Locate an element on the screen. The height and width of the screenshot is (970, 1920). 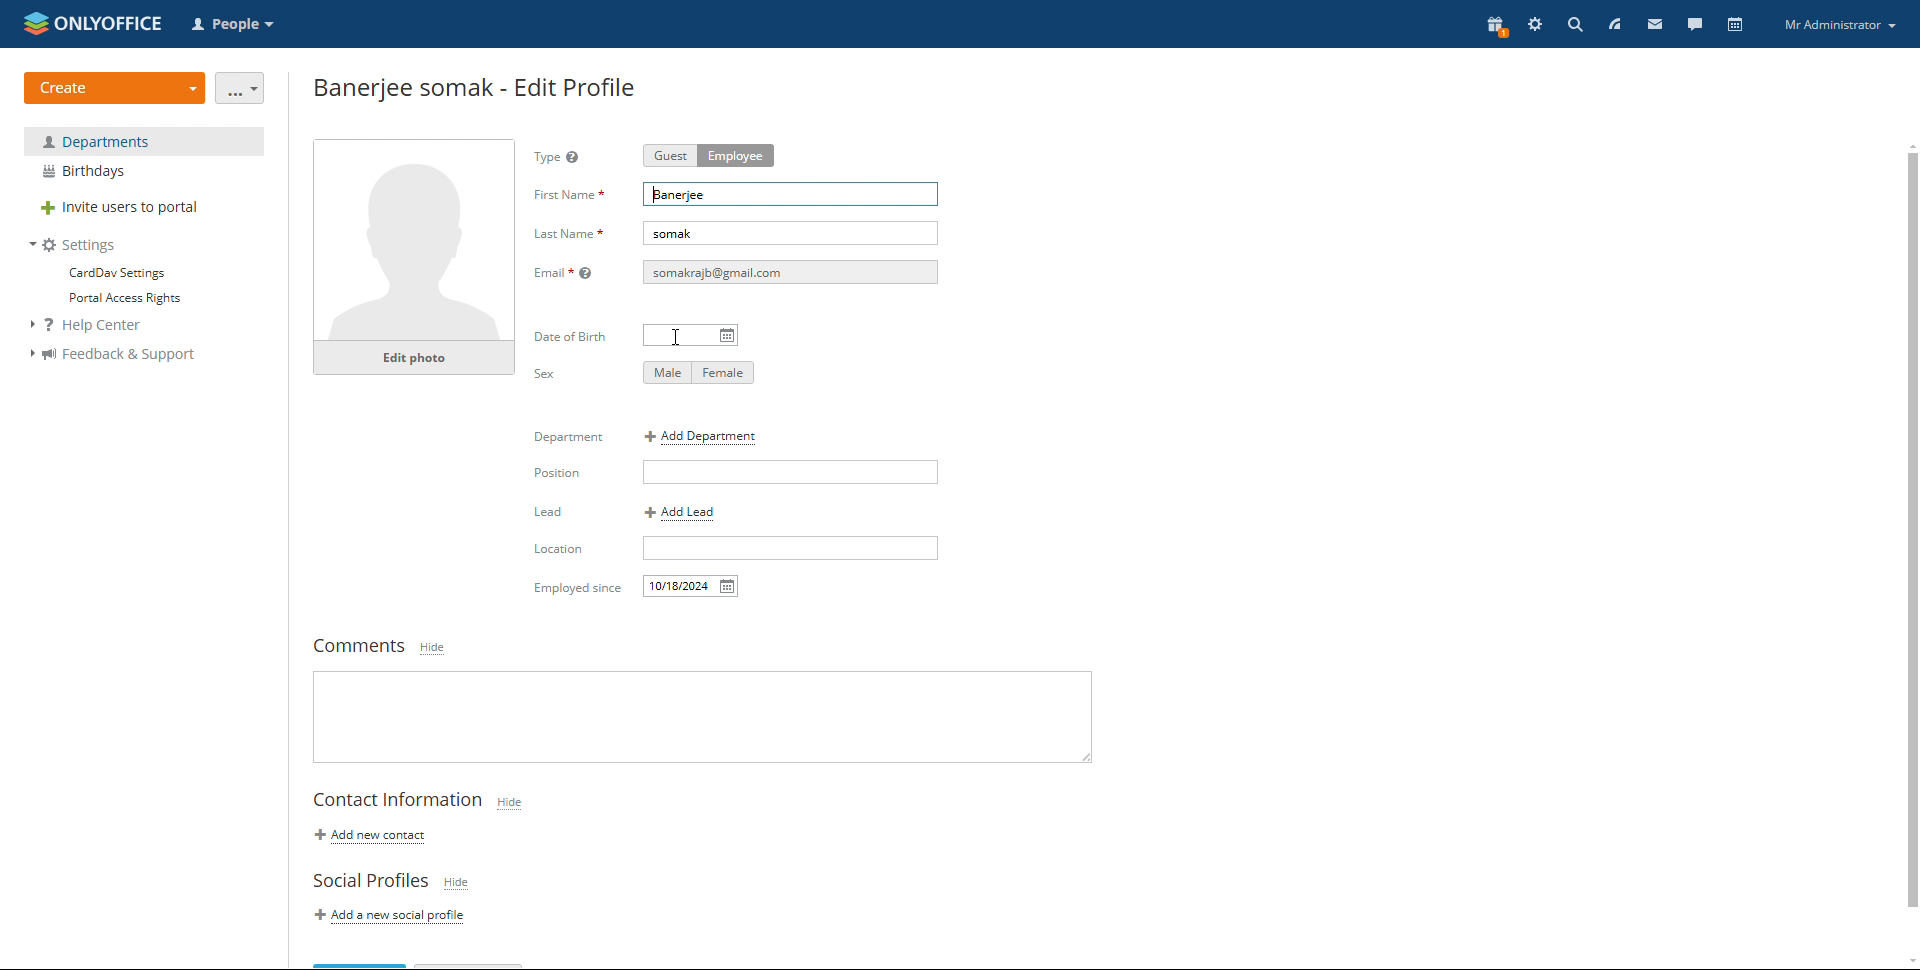
first name is located at coordinates (791, 195).